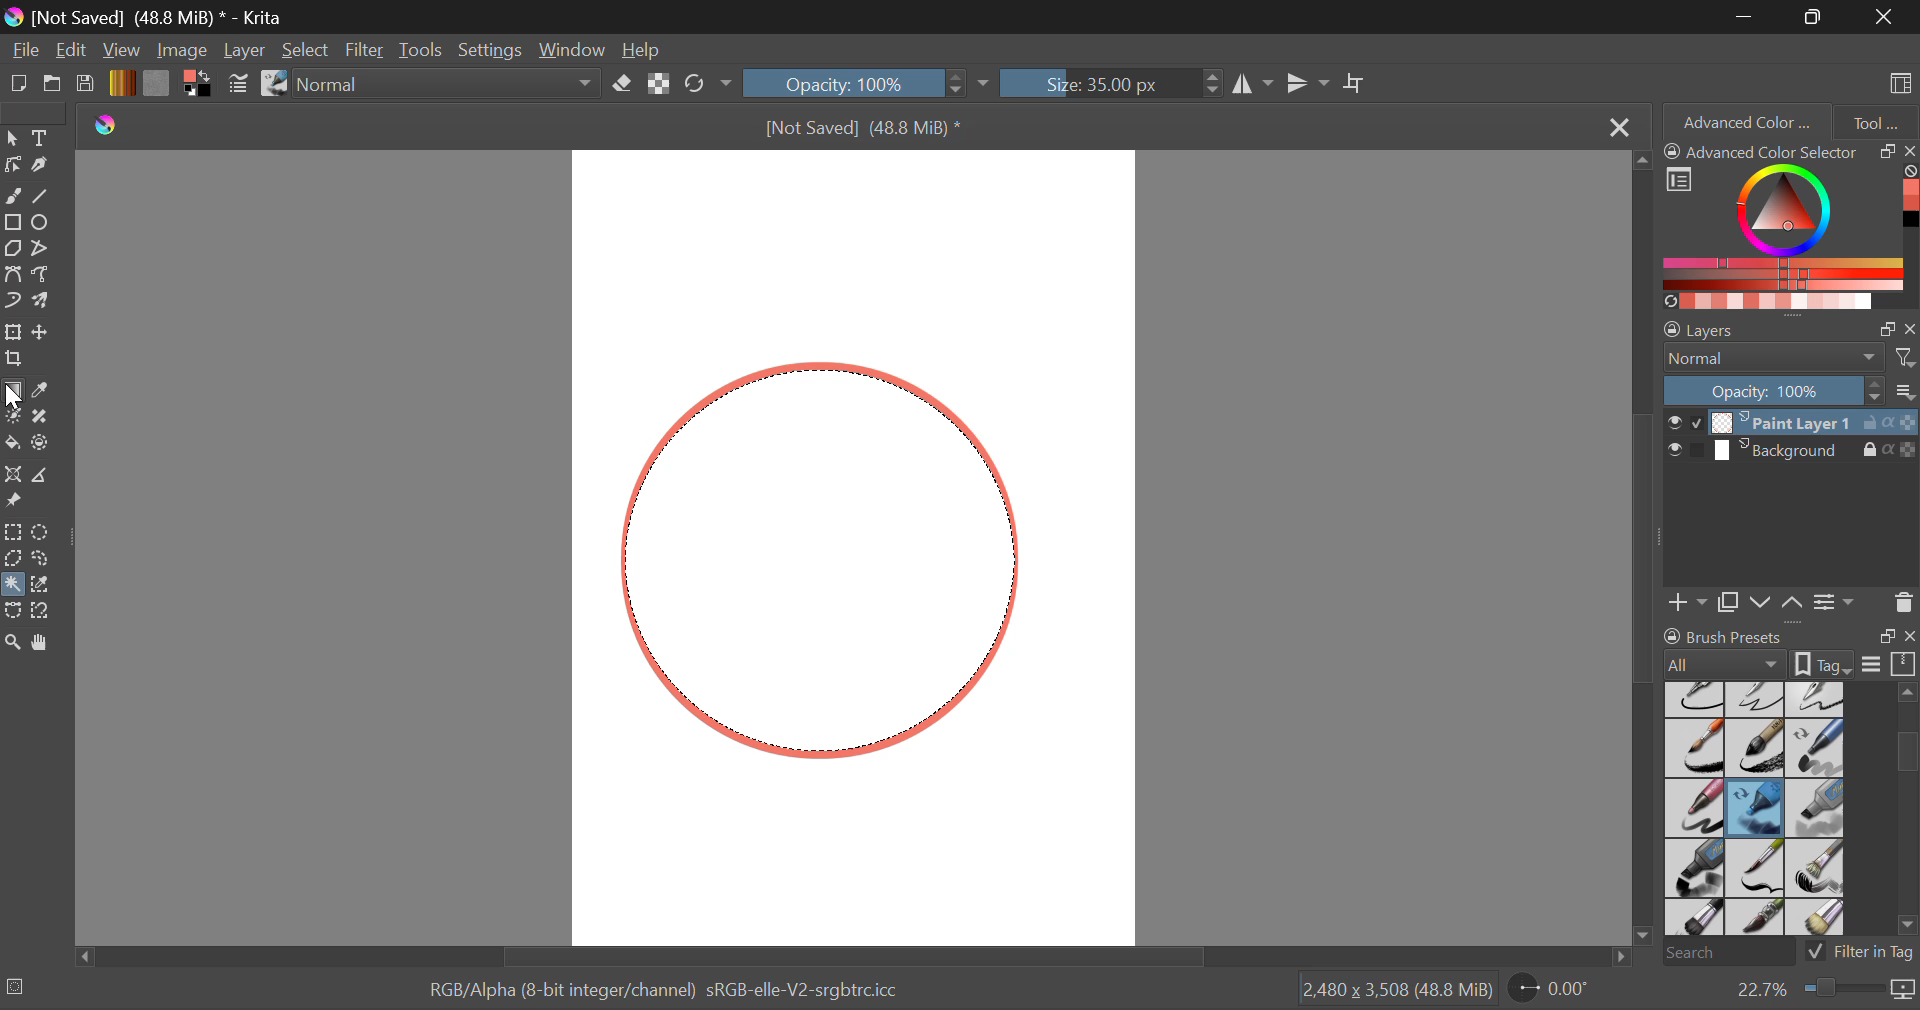 Image resolution: width=1920 pixels, height=1010 pixels. I want to click on View, so click(124, 51).